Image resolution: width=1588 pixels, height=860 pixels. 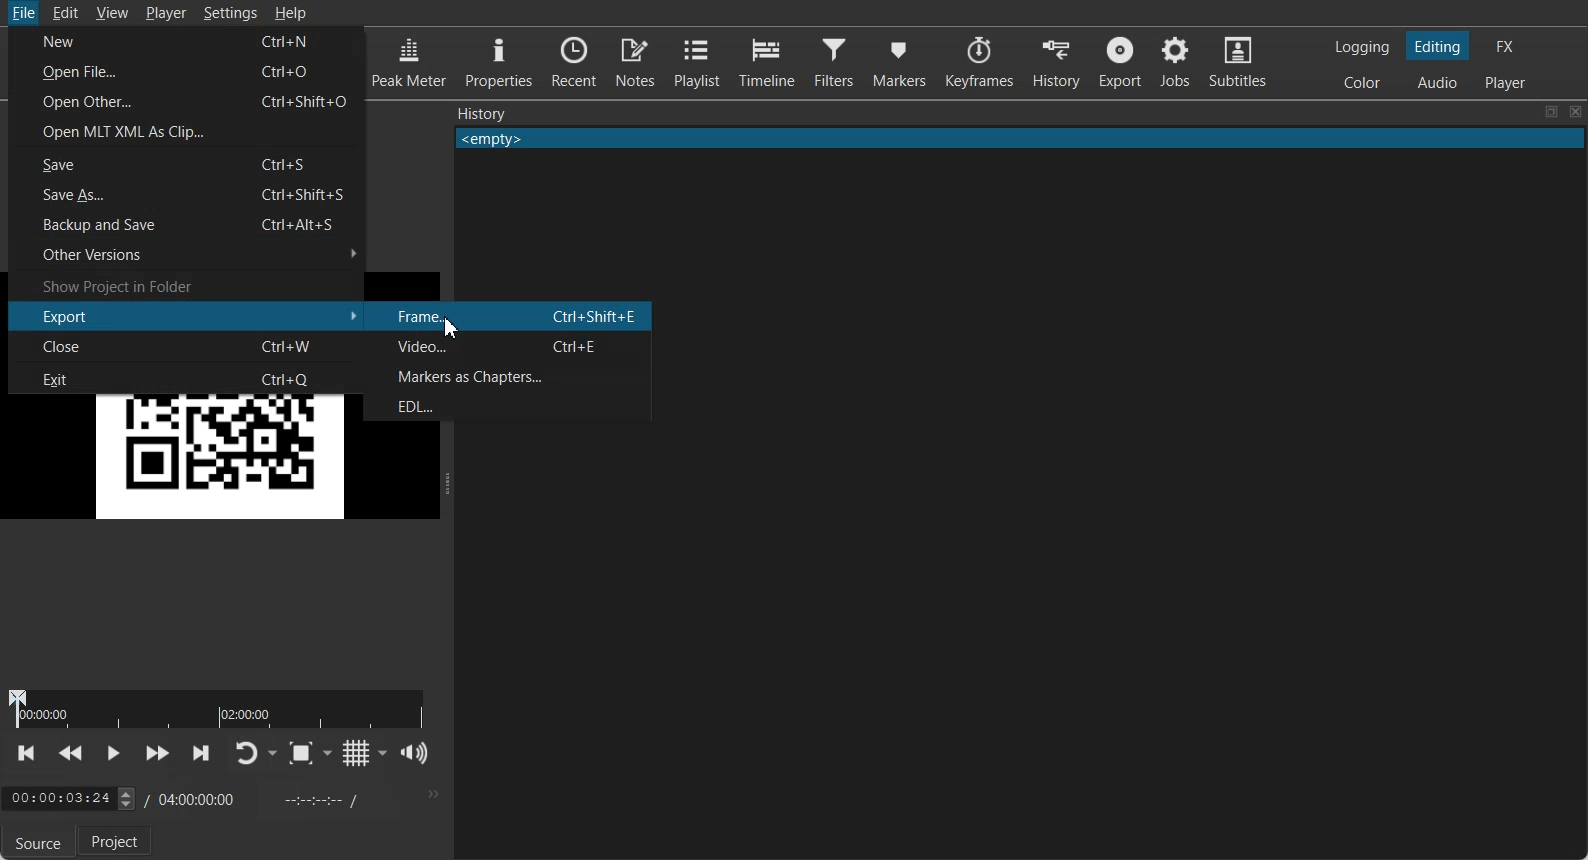 I want to click on More, so click(x=431, y=794).